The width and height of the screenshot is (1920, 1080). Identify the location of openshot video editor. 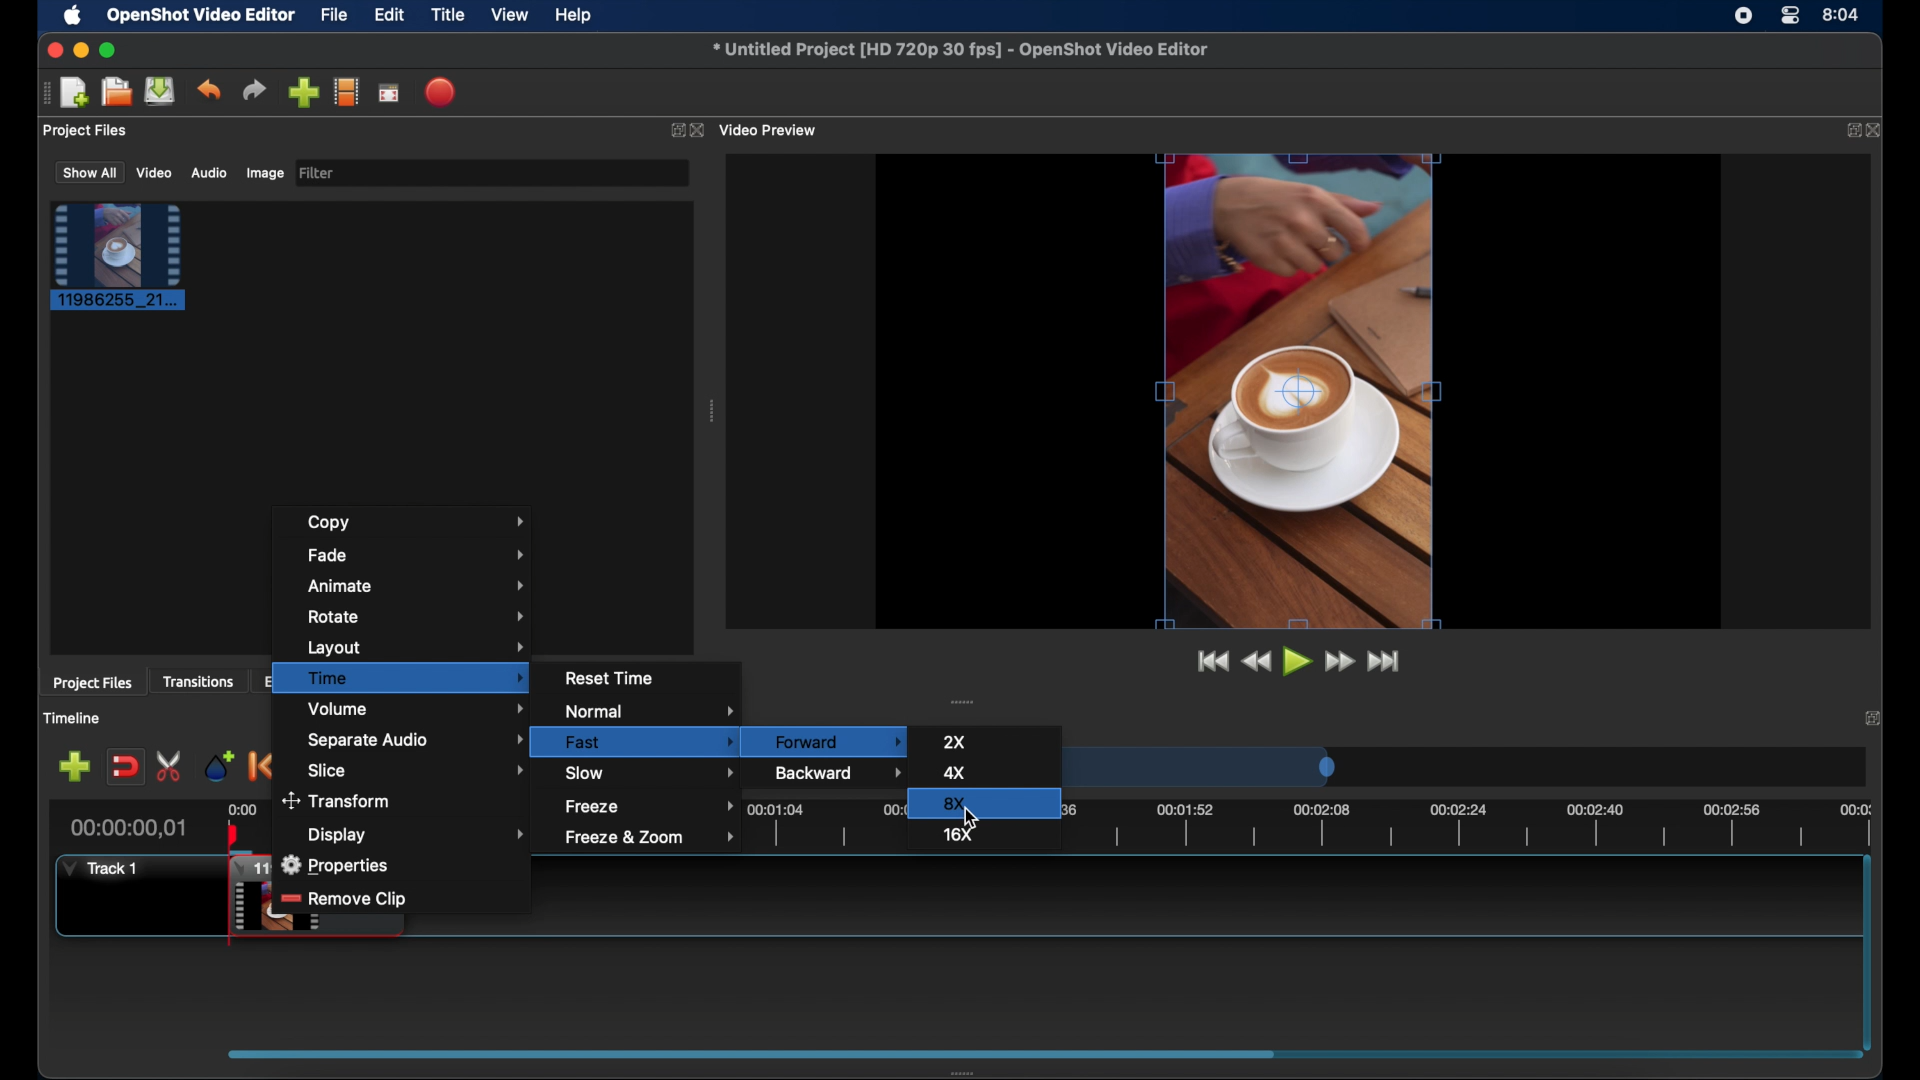
(202, 16).